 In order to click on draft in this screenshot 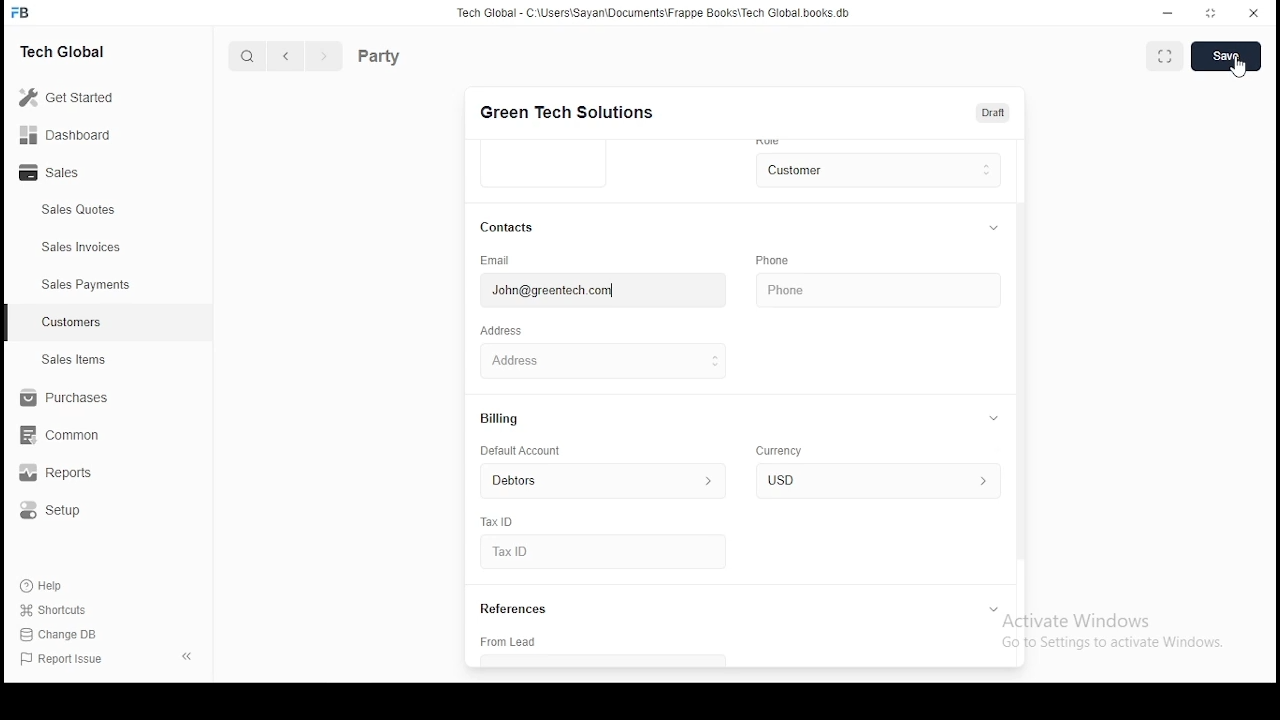, I will do `click(994, 113)`.